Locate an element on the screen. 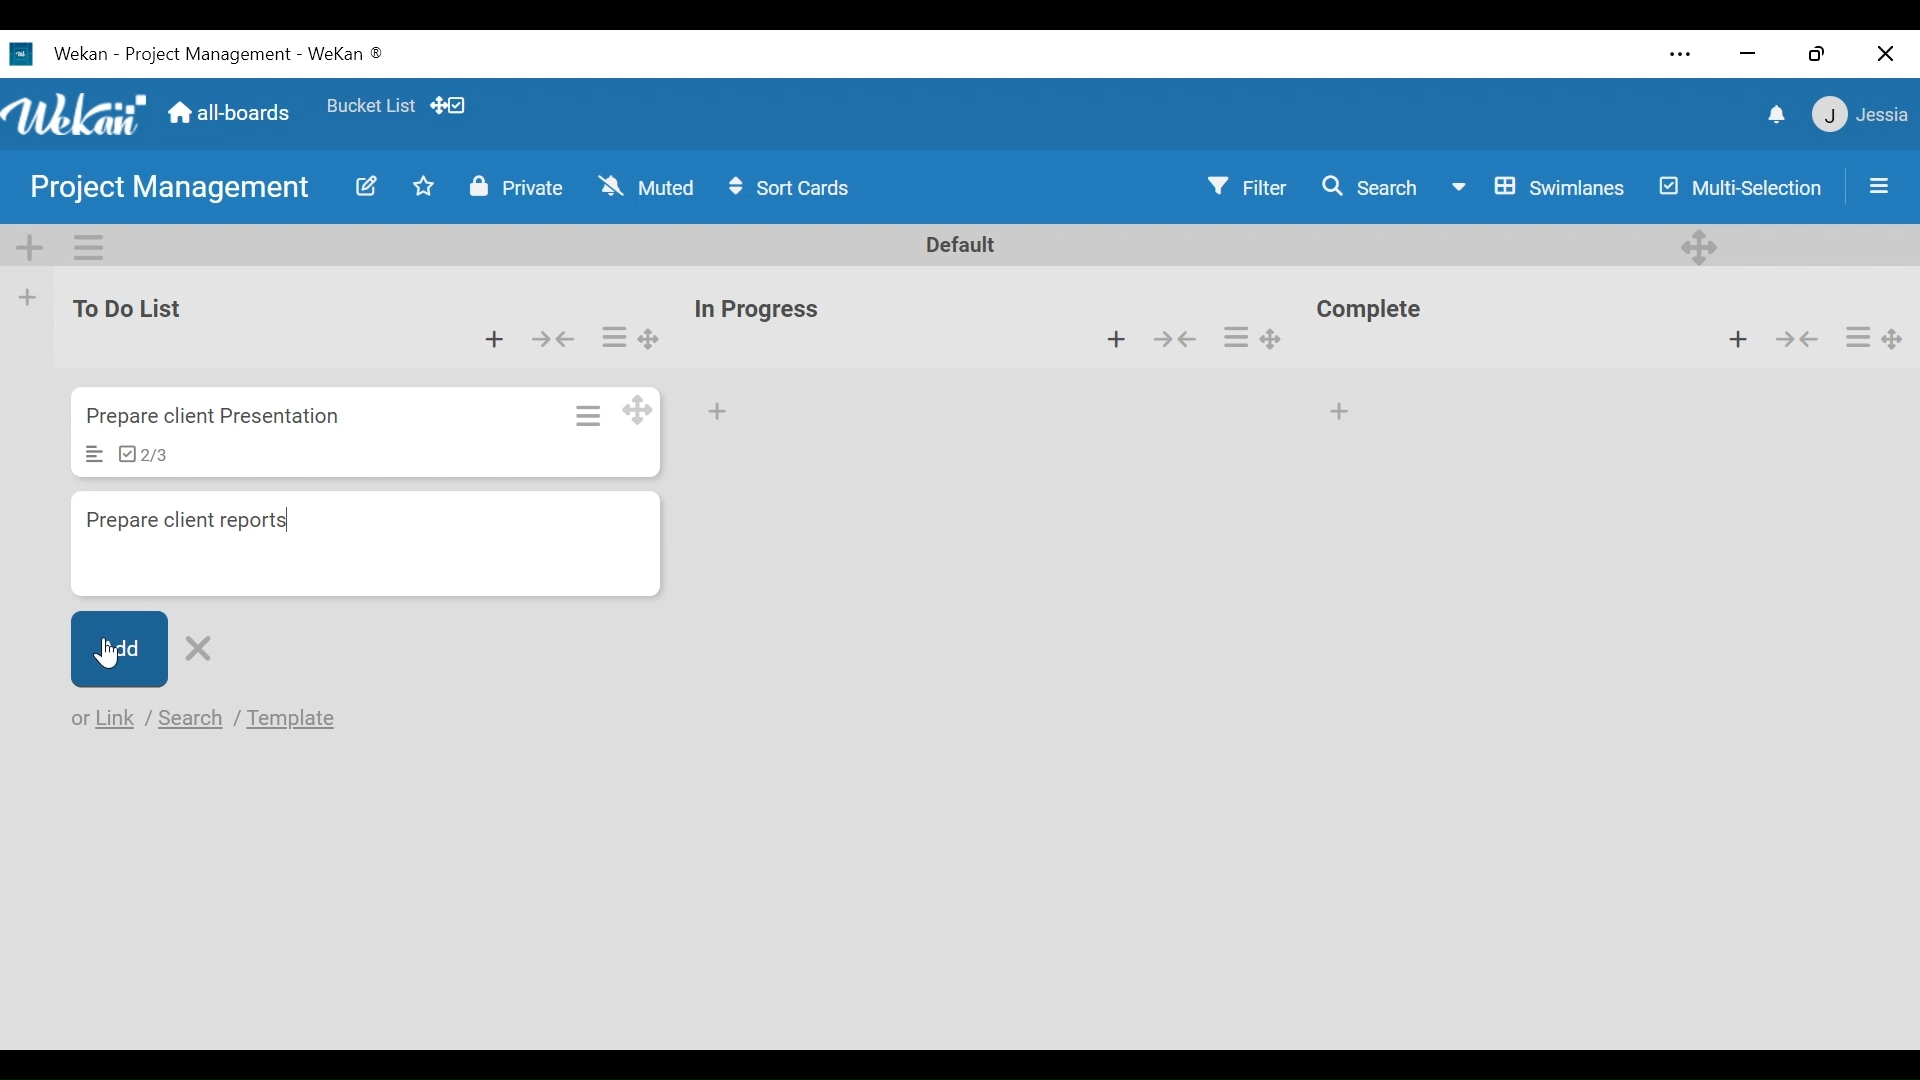  Jessica is located at coordinates (1857, 117).